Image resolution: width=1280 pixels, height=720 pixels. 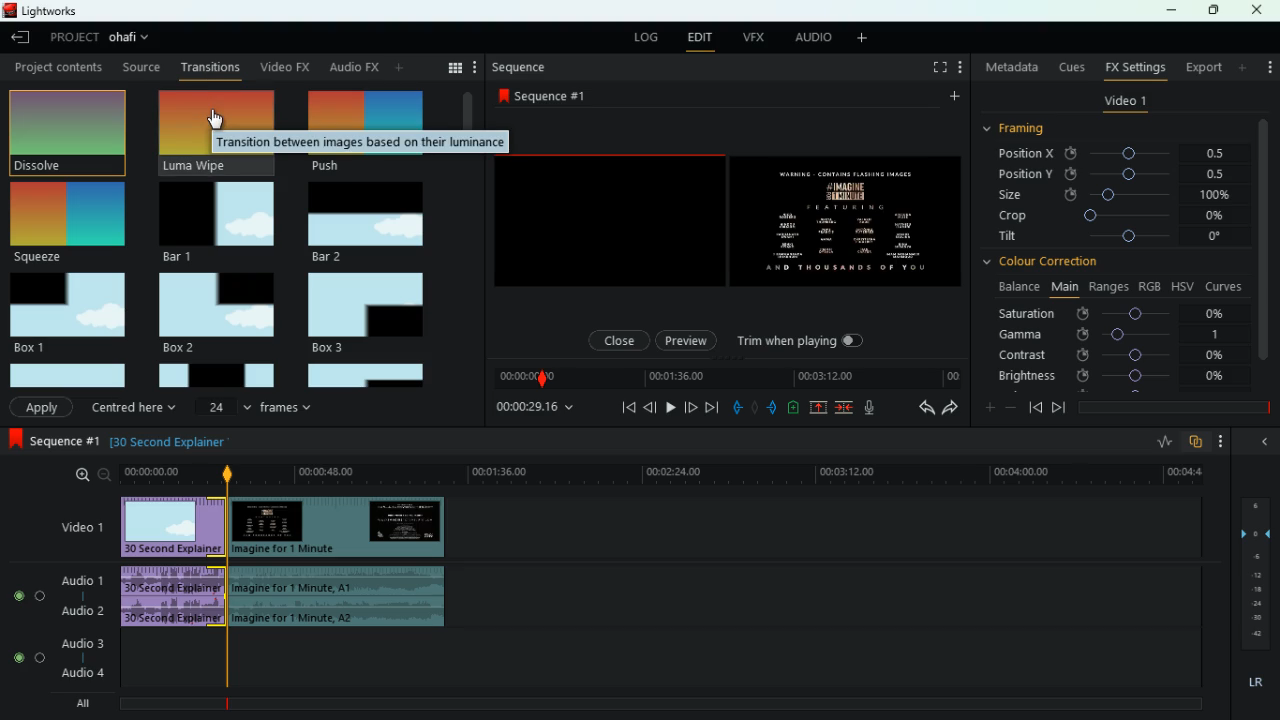 What do you see at coordinates (805, 341) in the screenshot?
I see `trim when playing` at bounding box center [805, 341].